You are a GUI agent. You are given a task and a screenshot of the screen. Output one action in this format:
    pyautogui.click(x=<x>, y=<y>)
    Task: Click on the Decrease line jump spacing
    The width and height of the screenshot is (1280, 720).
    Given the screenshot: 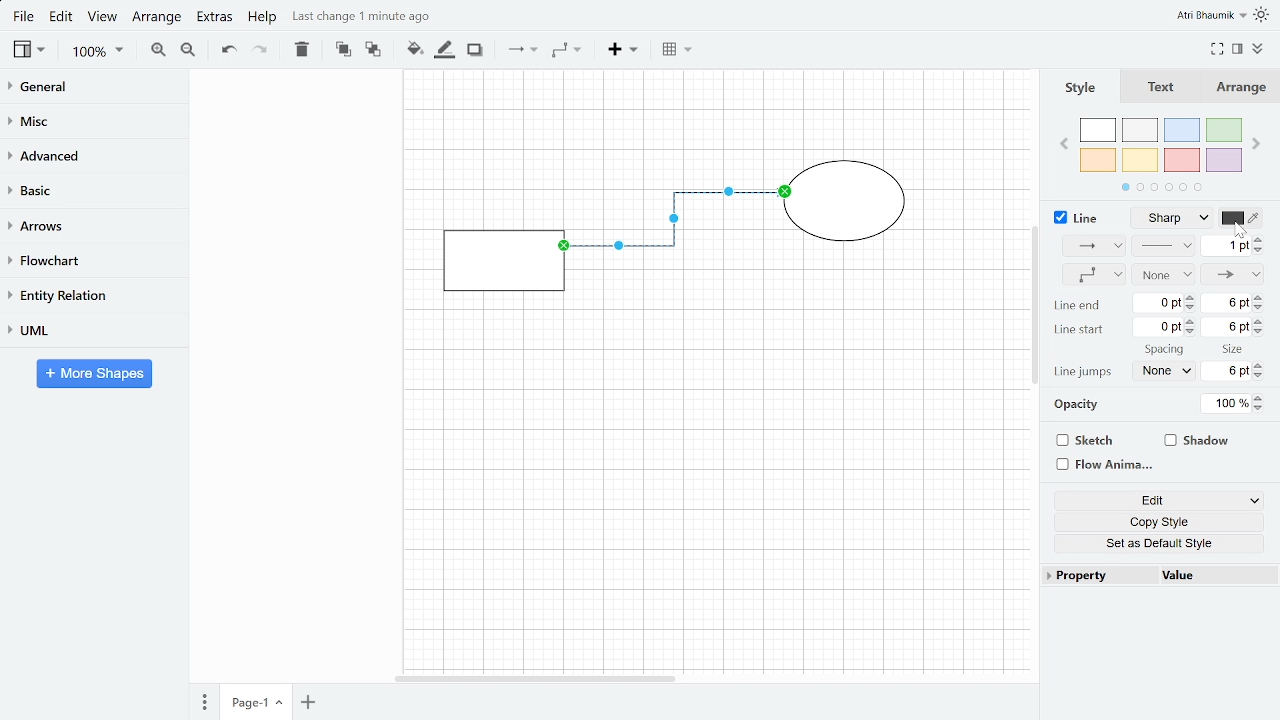 What is the action you would take?
    pyautogui.click(x=1262, y=376)
    